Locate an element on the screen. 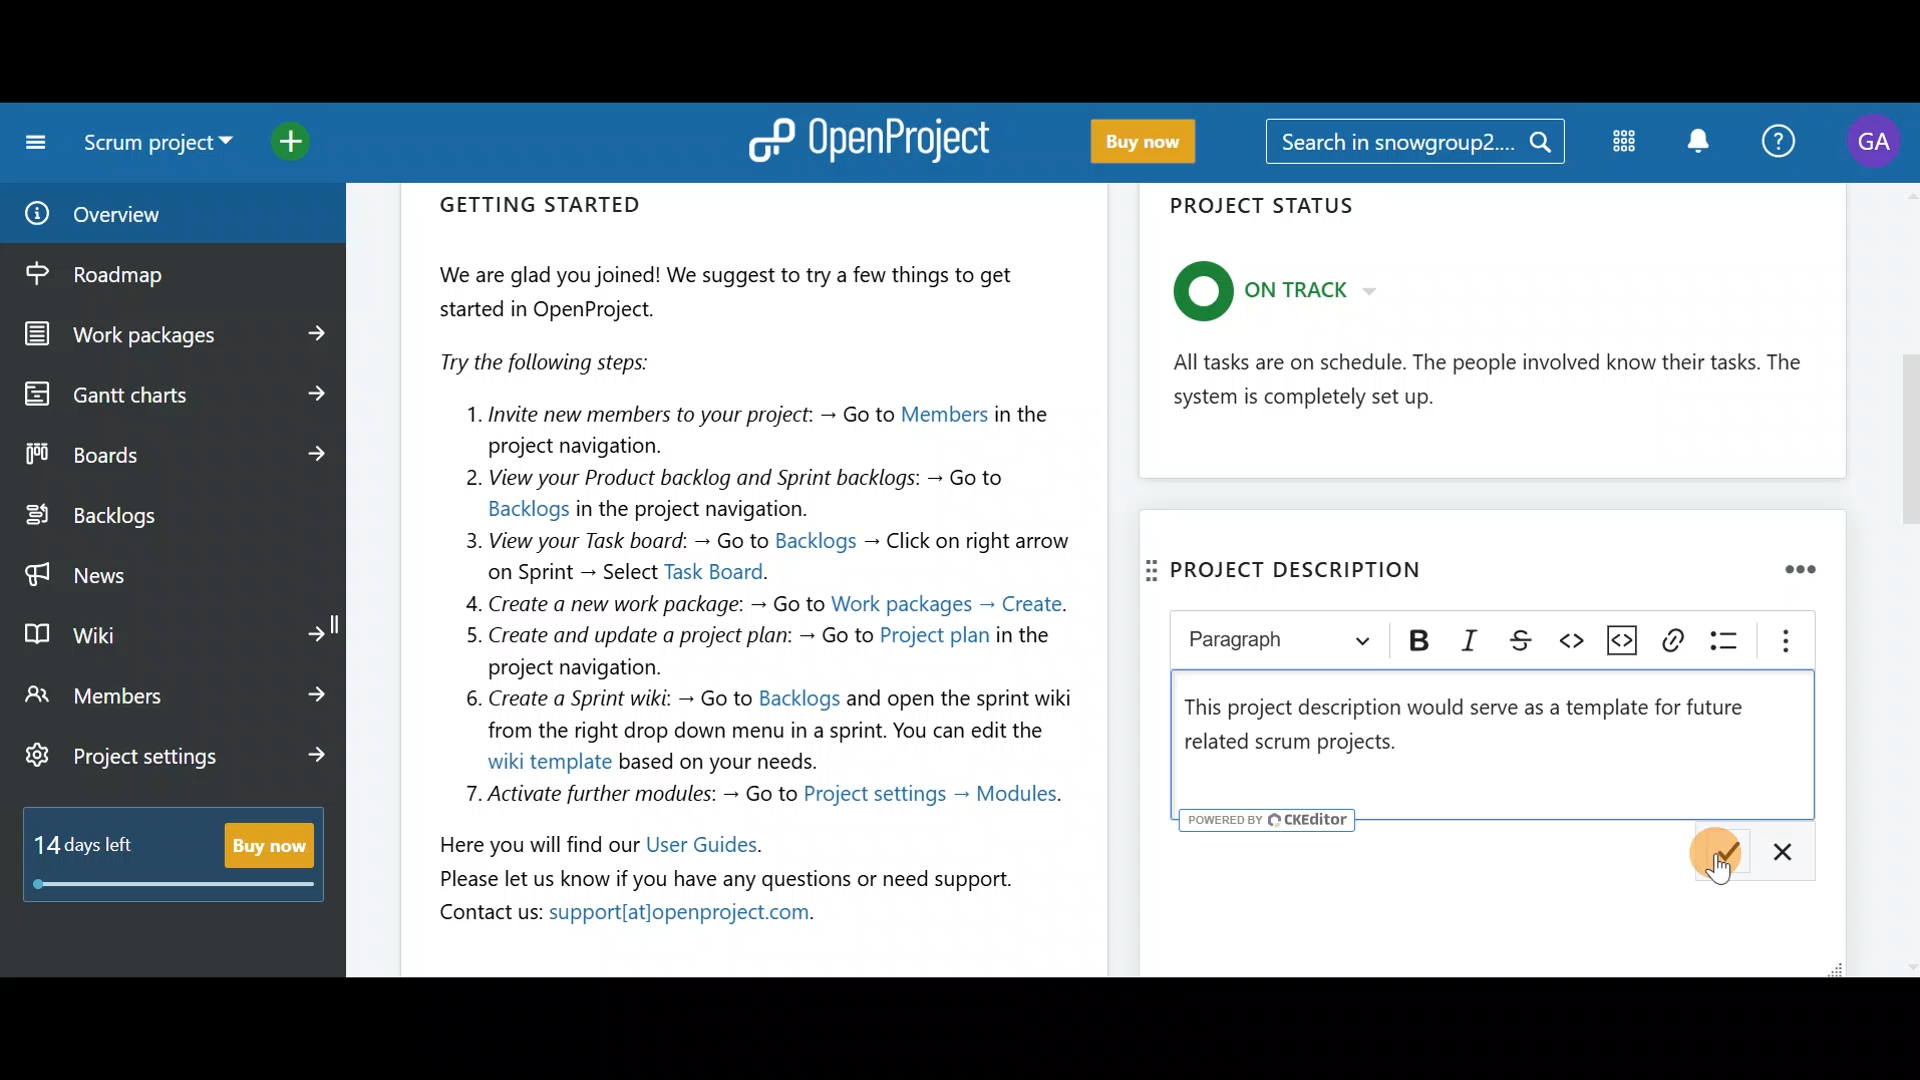 The height and width of the screenshot is (1080, 1920). Buy now is located at coordinates (182, 866).